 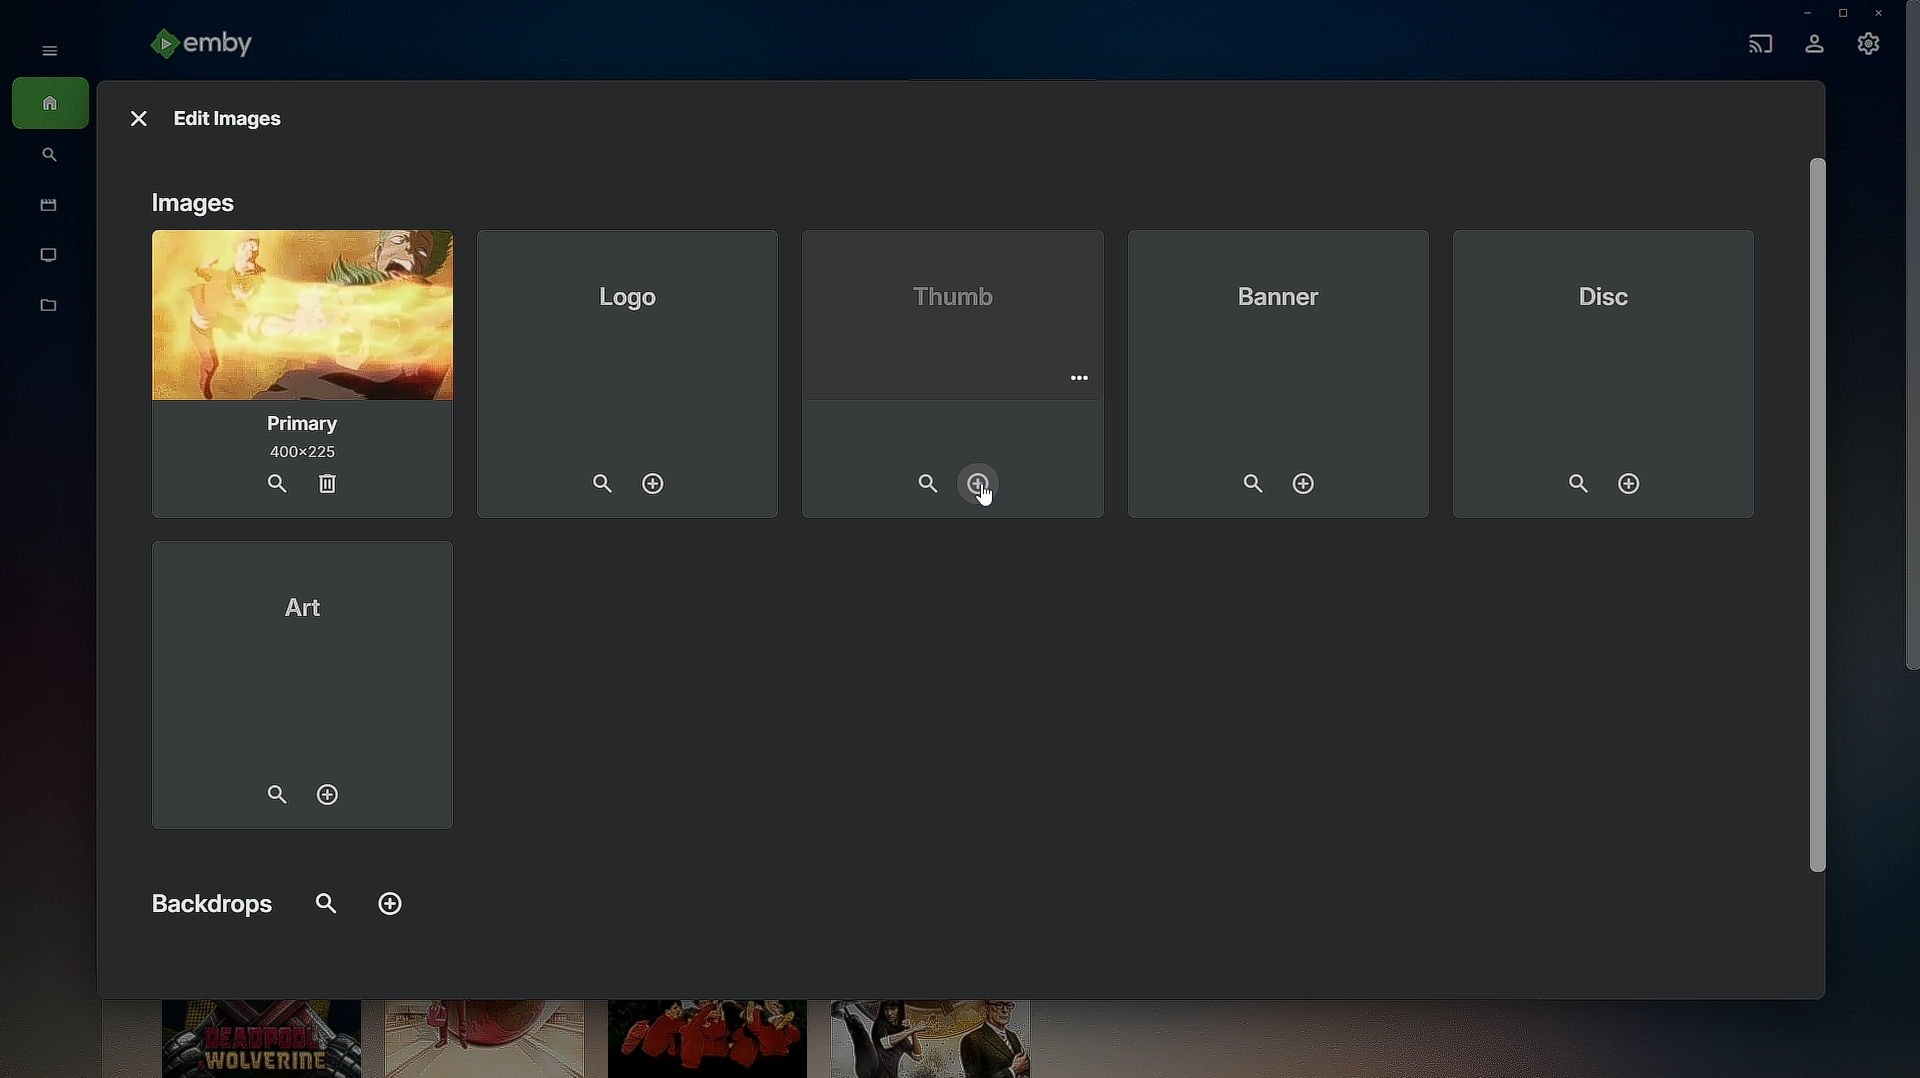 I want to click on Cast, so click(x=1756, y=41).